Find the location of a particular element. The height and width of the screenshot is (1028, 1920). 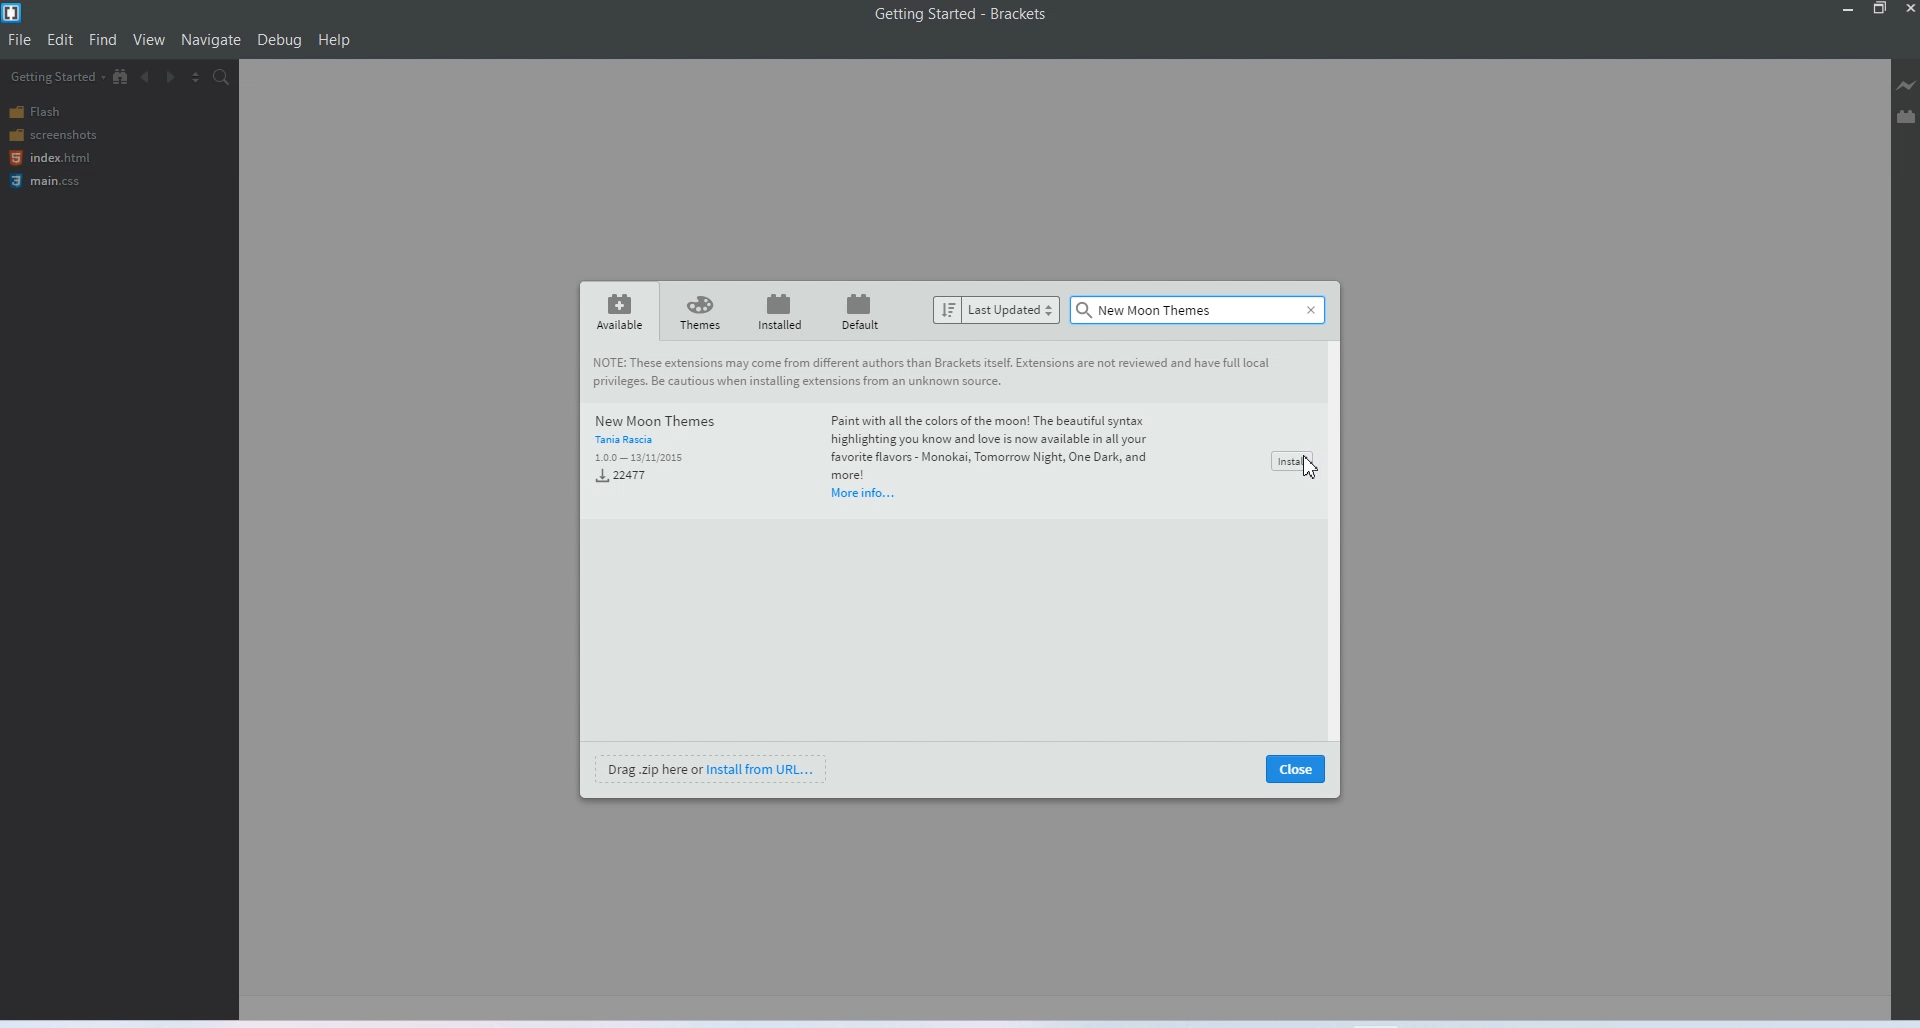

View is located at coordinates (149, 40).